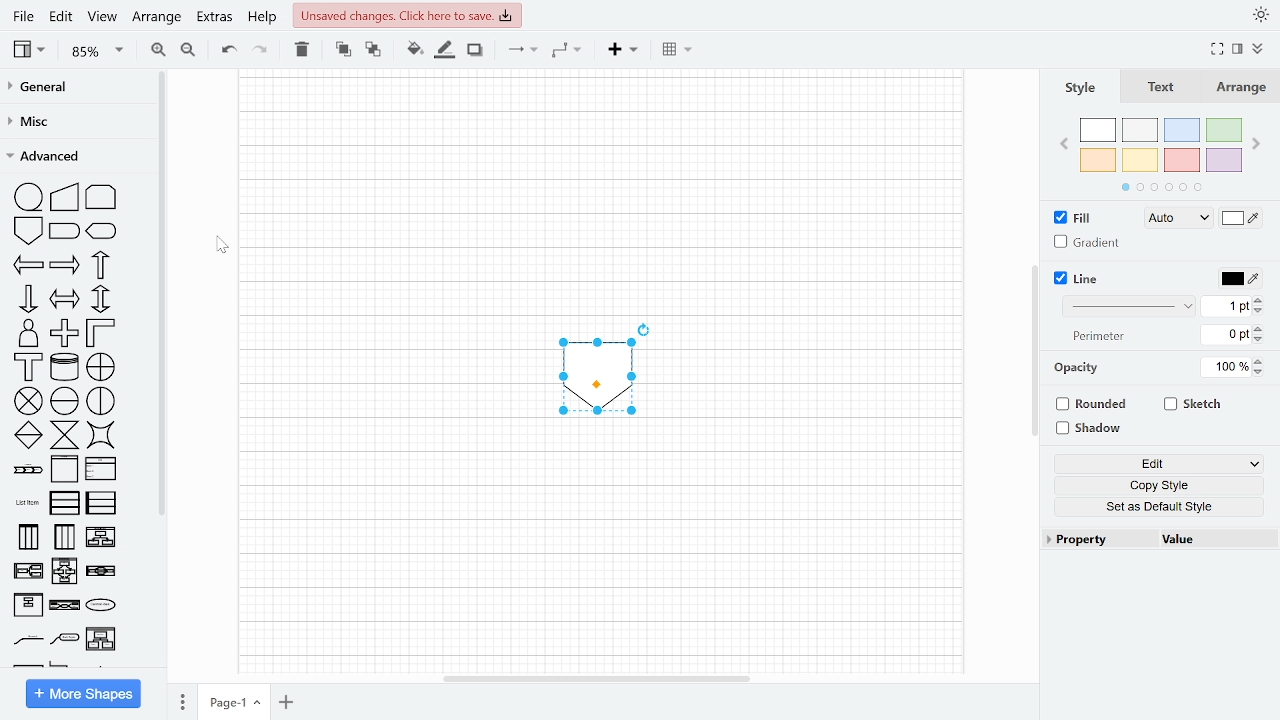 The image size is (1280, 720). I want to click on Shadow, so click(475, 52).